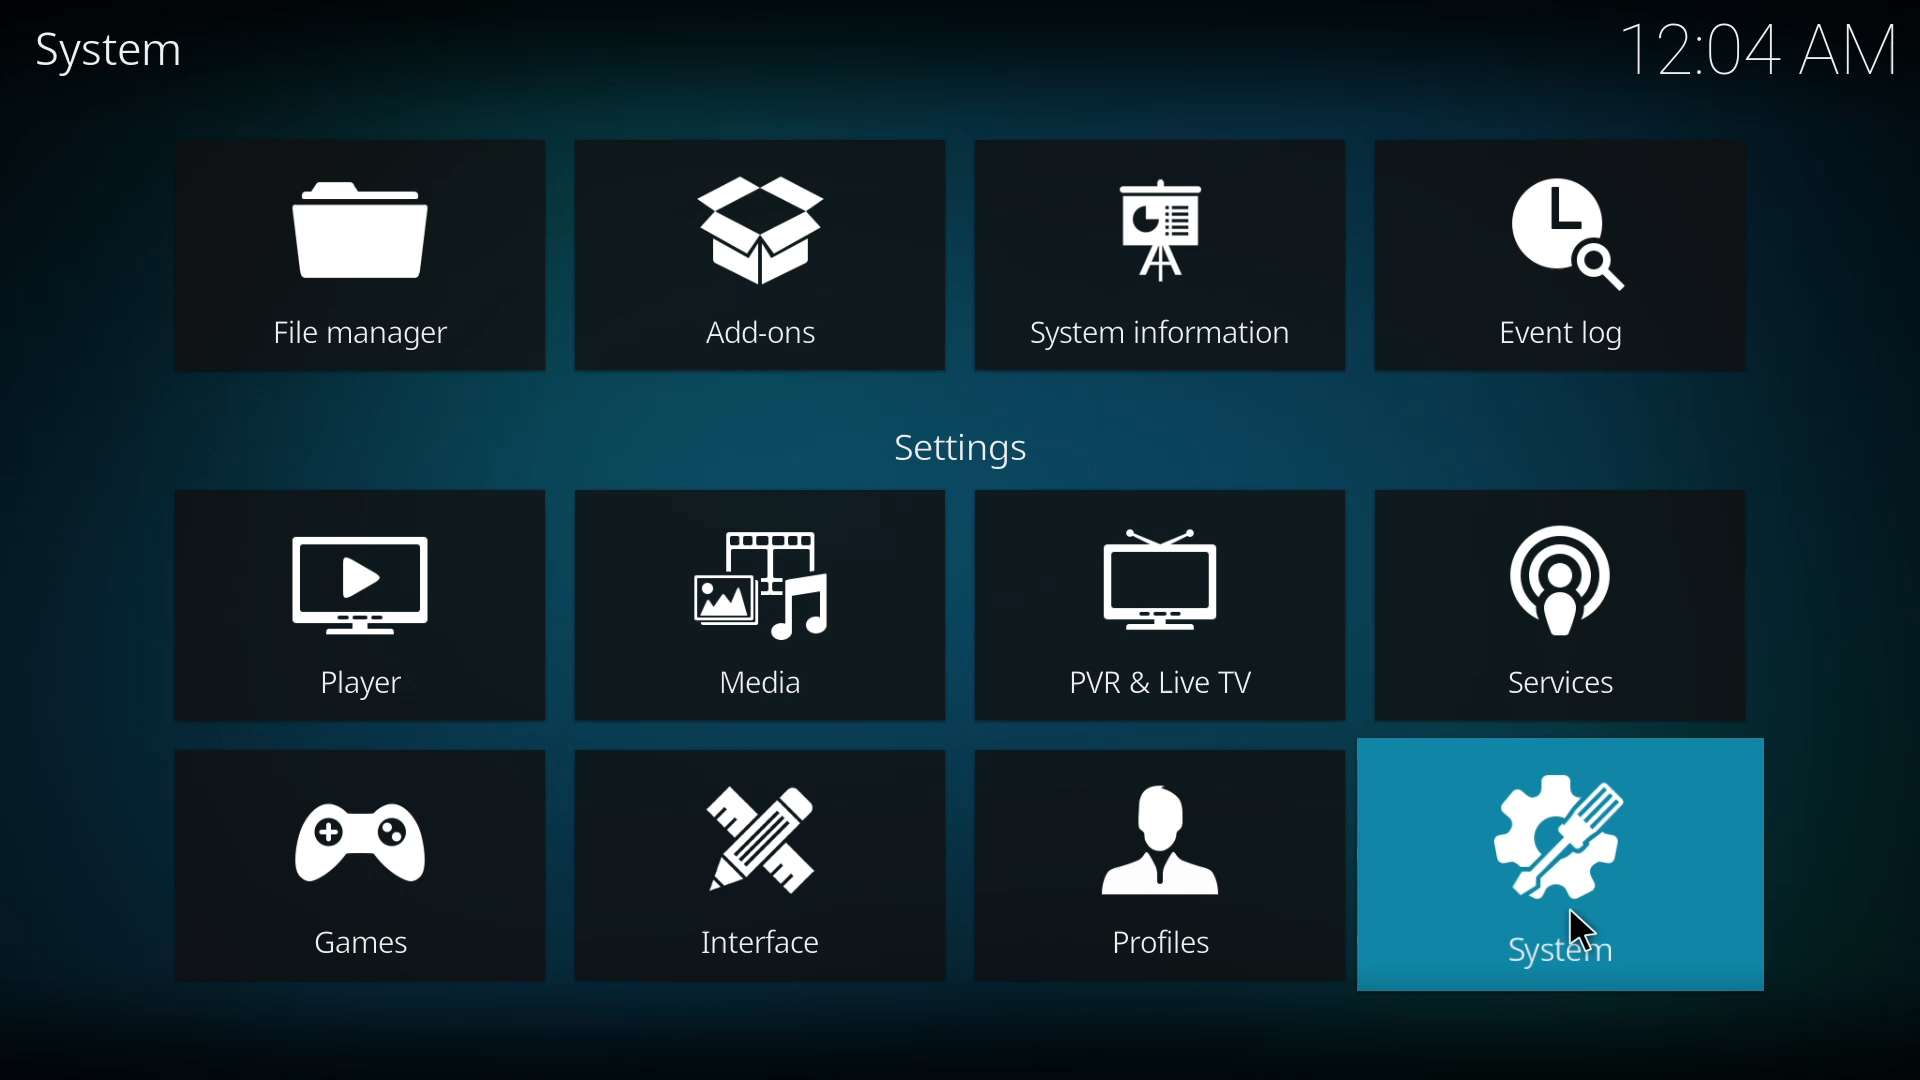 Image resolution: width=1920 pixels, height=1080 pixels. Describe the element at coordinates (1561, 867) in the screenshot. I see `system` at that location.